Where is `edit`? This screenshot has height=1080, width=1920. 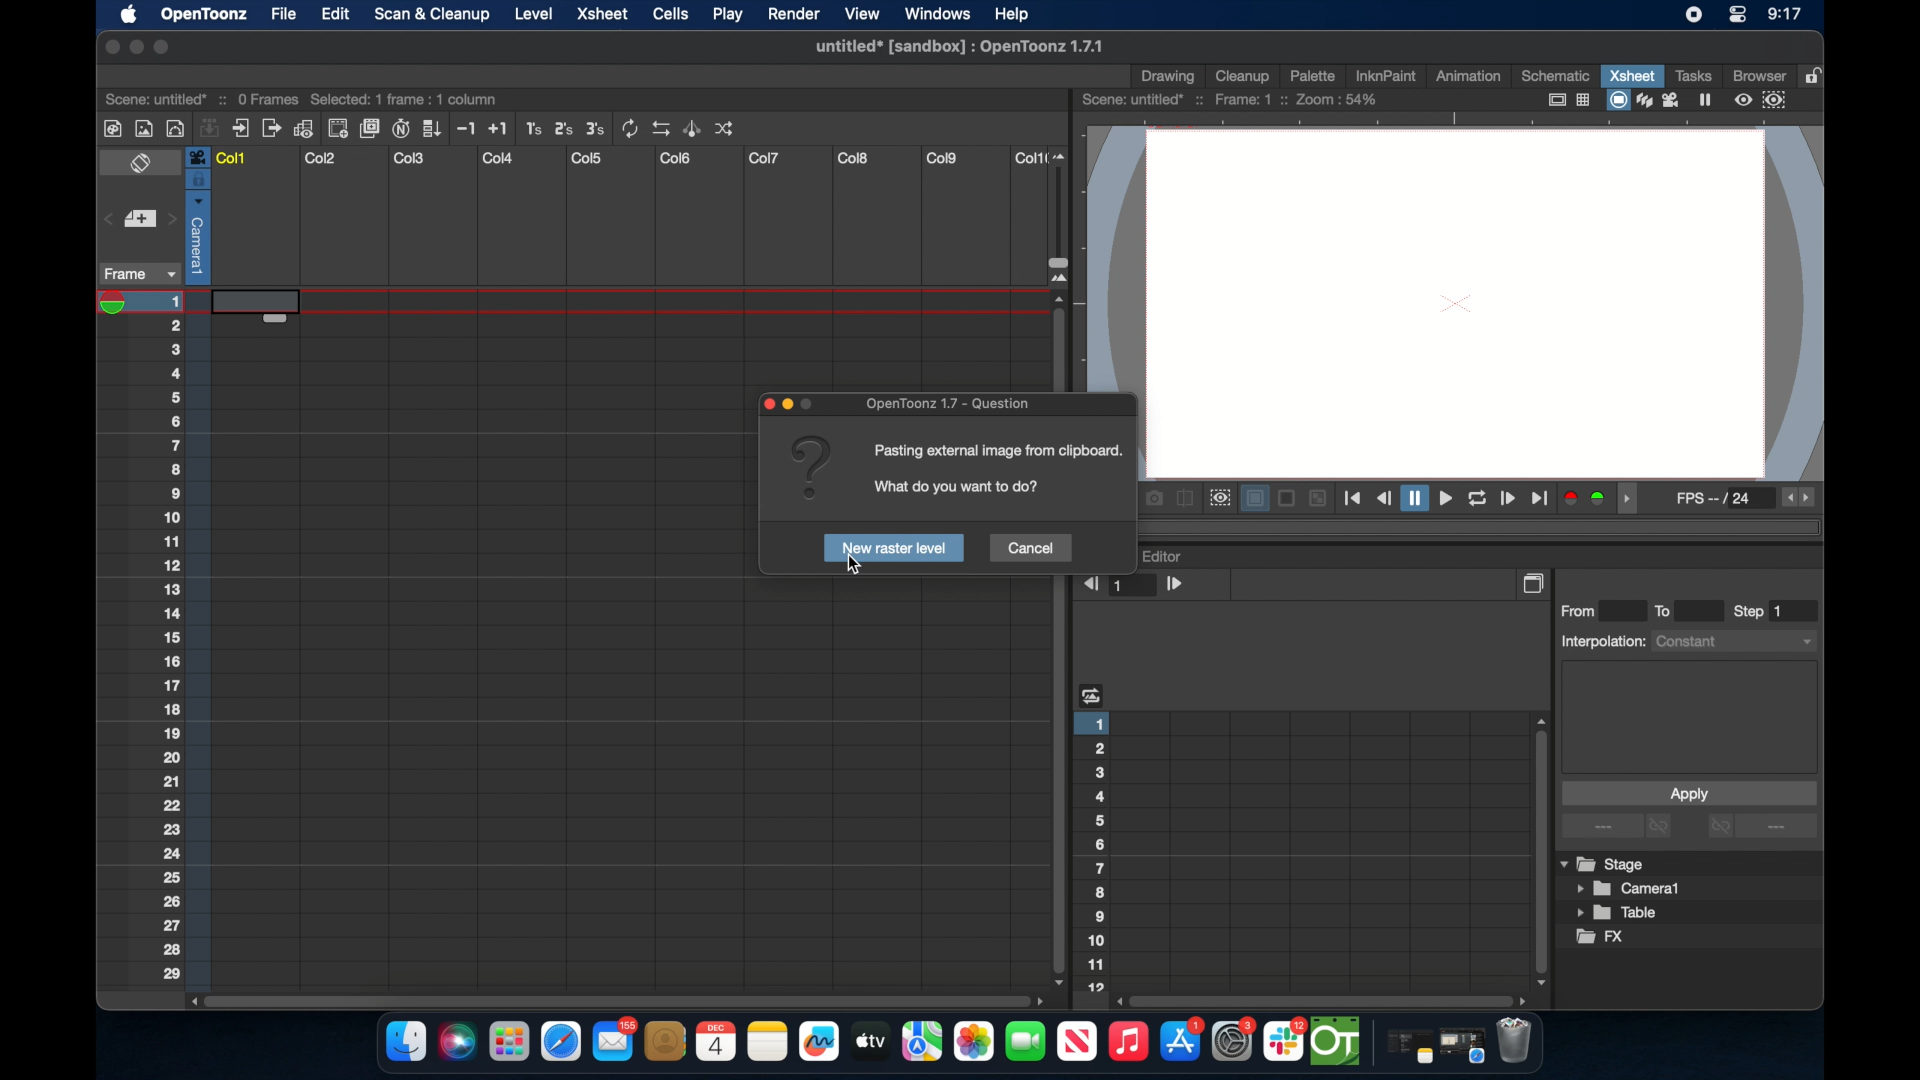 edit is located at coordinates (332, 14).